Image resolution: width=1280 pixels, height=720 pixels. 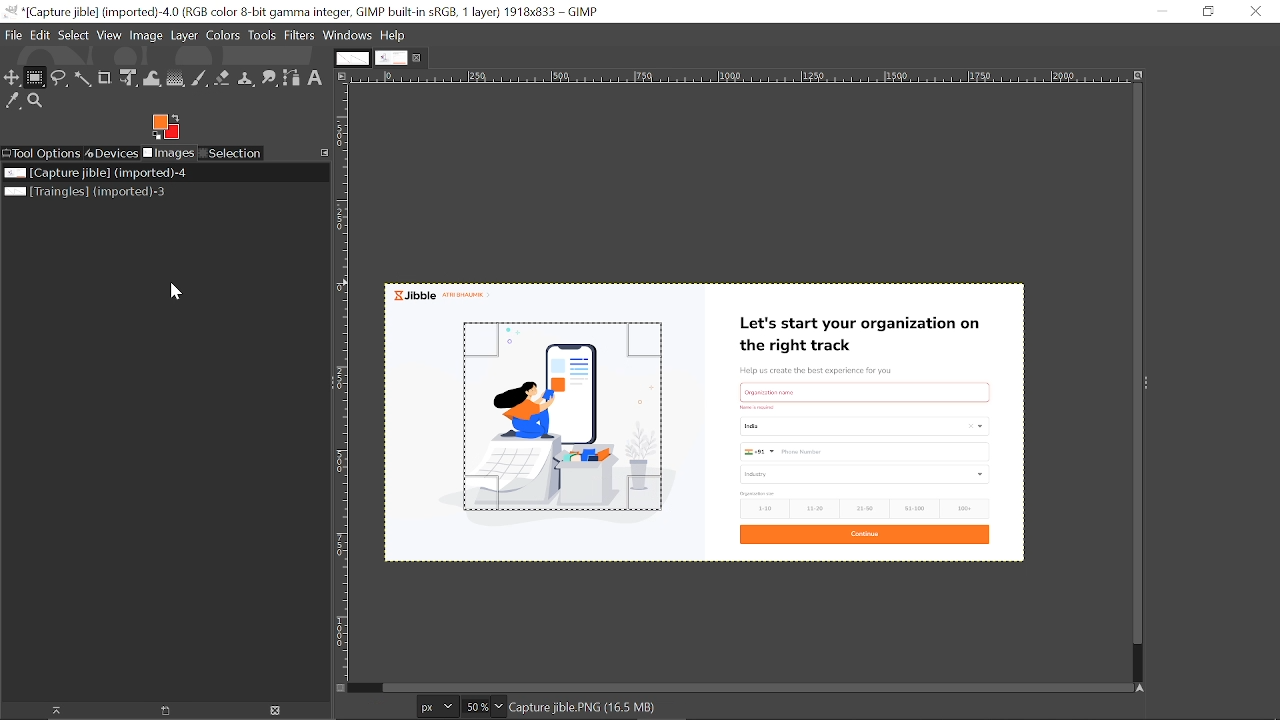 What do you see at coordinates (1142, 687) in the screenshot?
I see `Navigate the image's display` at bounding box center [1142, 687].